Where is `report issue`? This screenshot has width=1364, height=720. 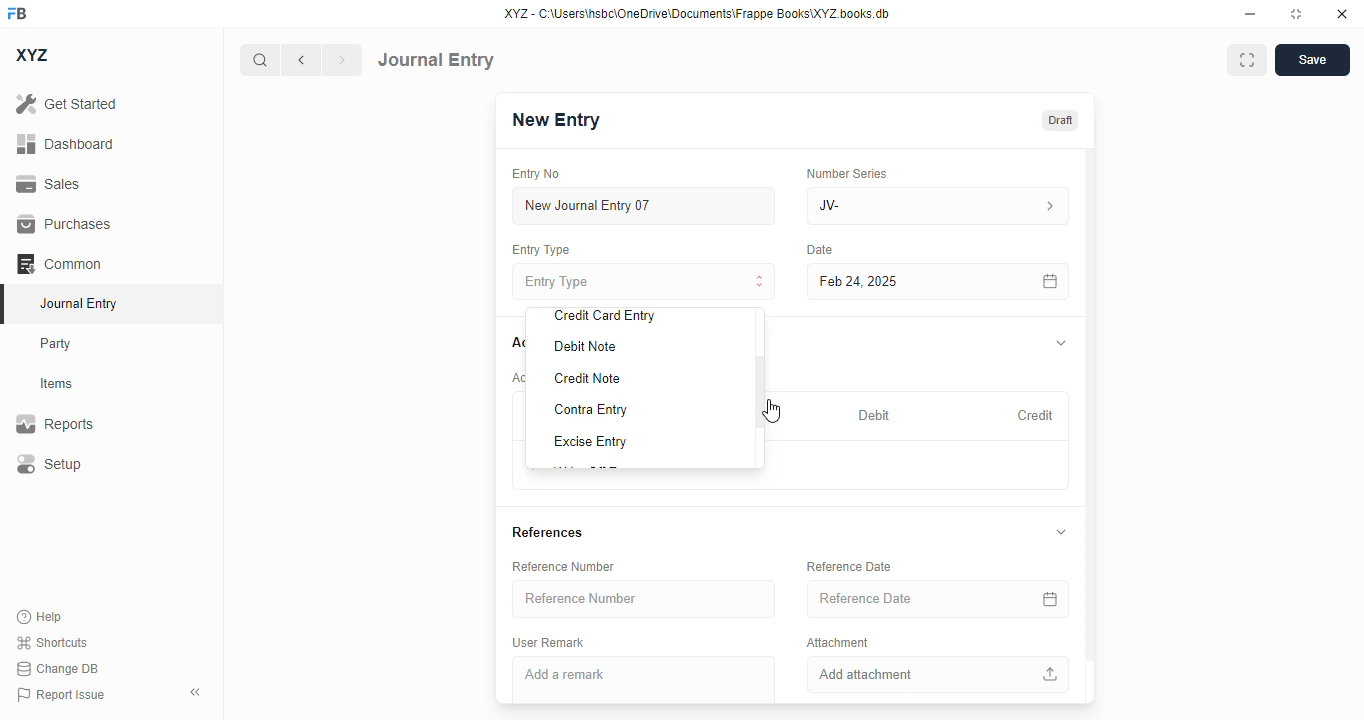 report issue is located at coordinates (61, 694).